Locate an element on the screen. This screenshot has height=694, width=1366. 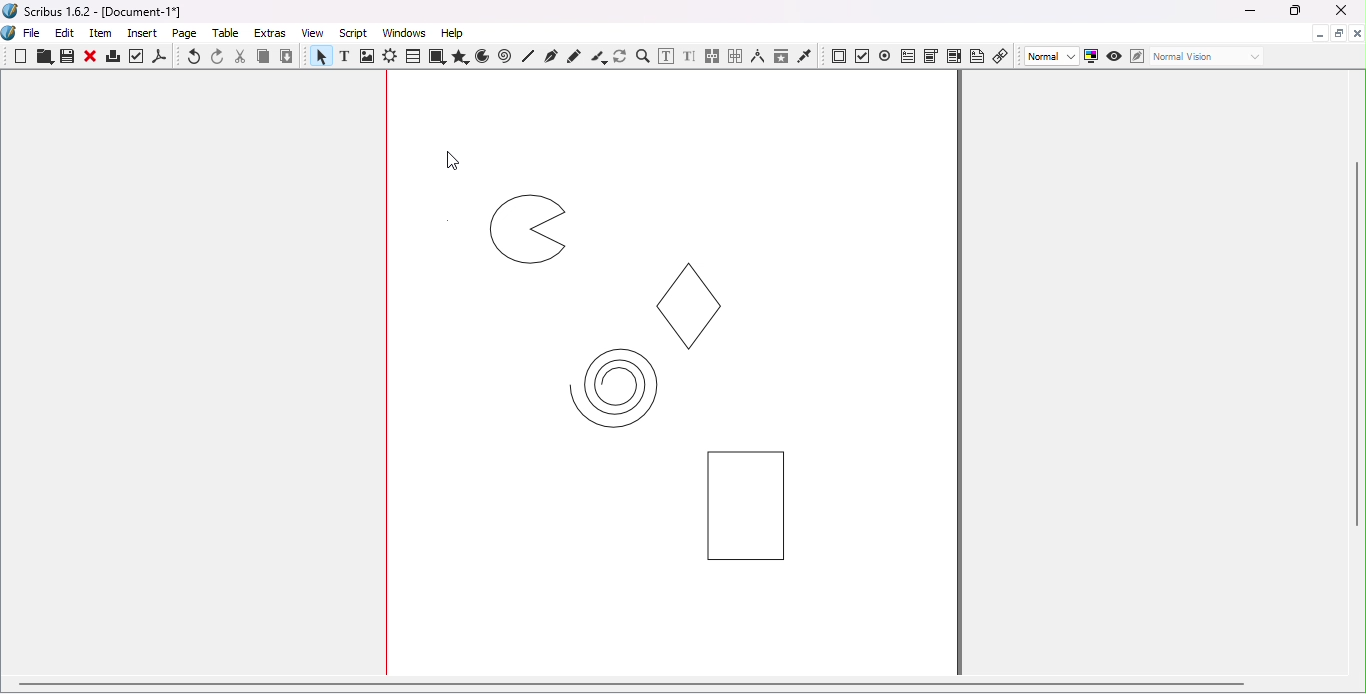
Preflight verifier is located at coordinates (137, 59).